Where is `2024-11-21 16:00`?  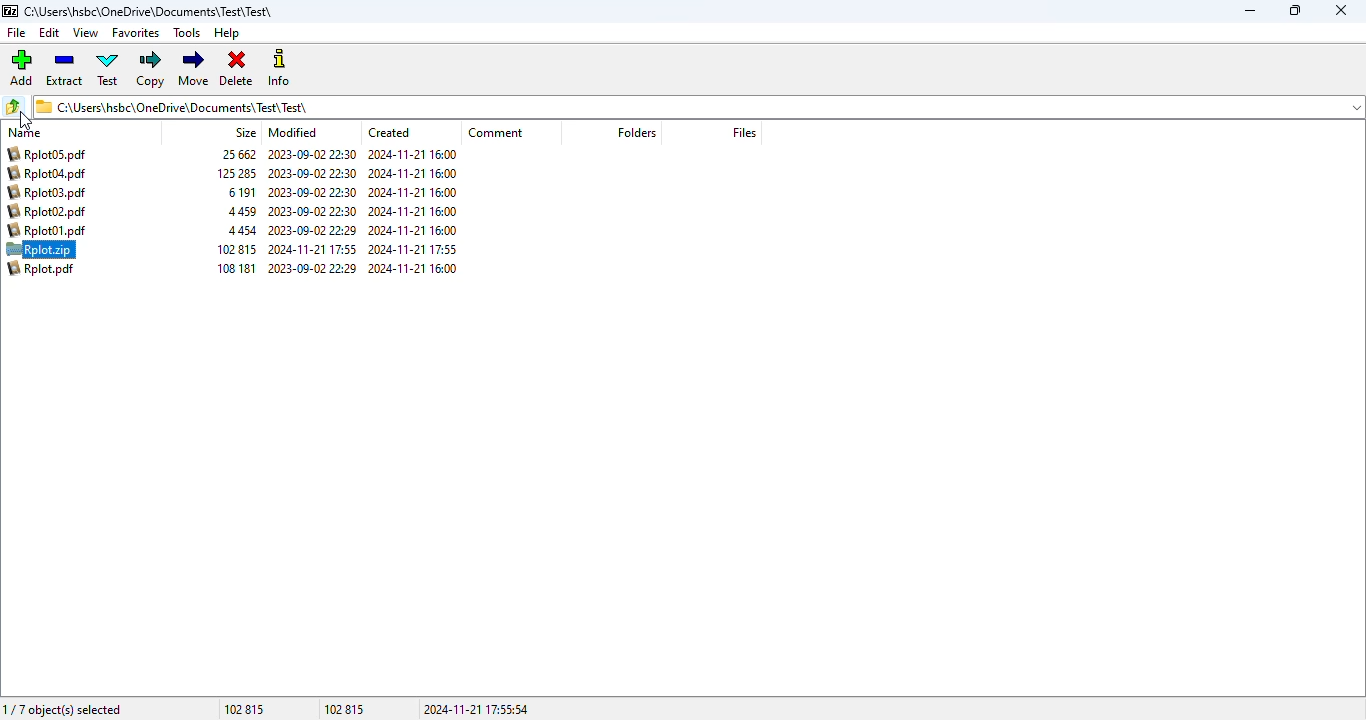 2024-11-21 16:00 is located at coordinates (412, 231).